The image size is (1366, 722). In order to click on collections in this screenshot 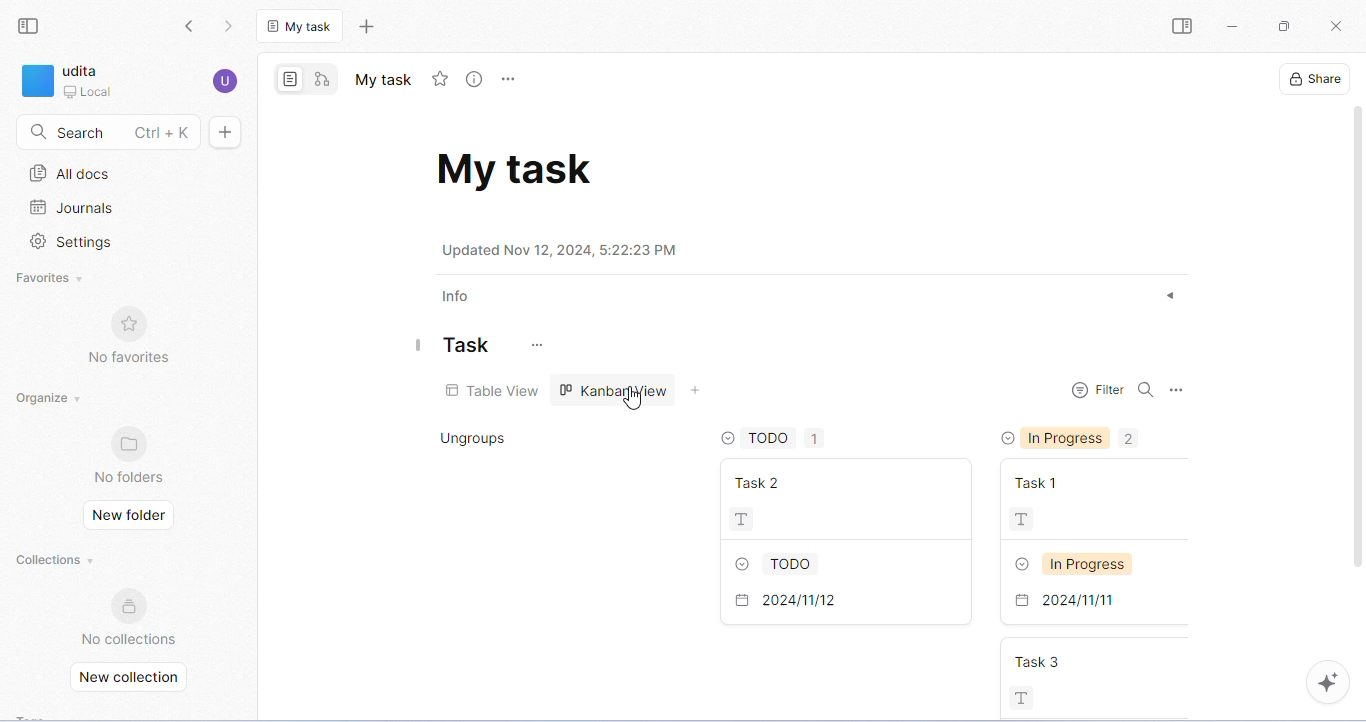, I will do `click(57, 558)`.